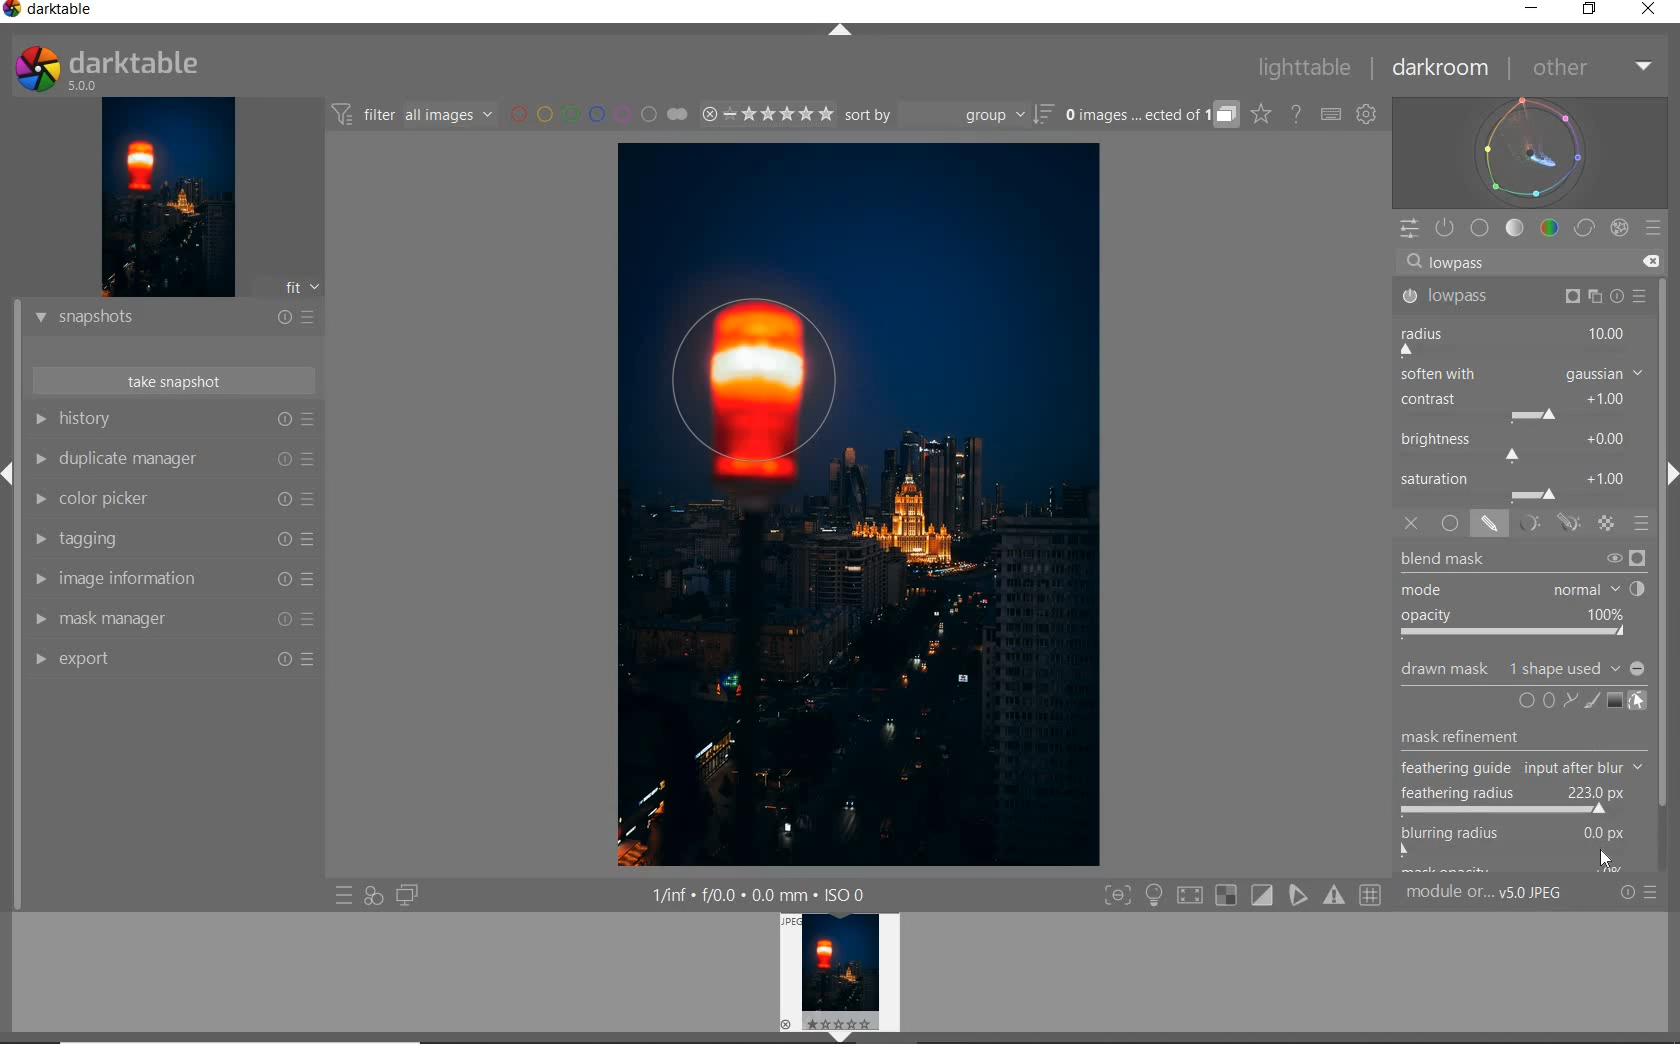  What do you see at coordinates (1519, 339) in the screenshot?
I see `RADIUS` at bounding box center [1519, 339].